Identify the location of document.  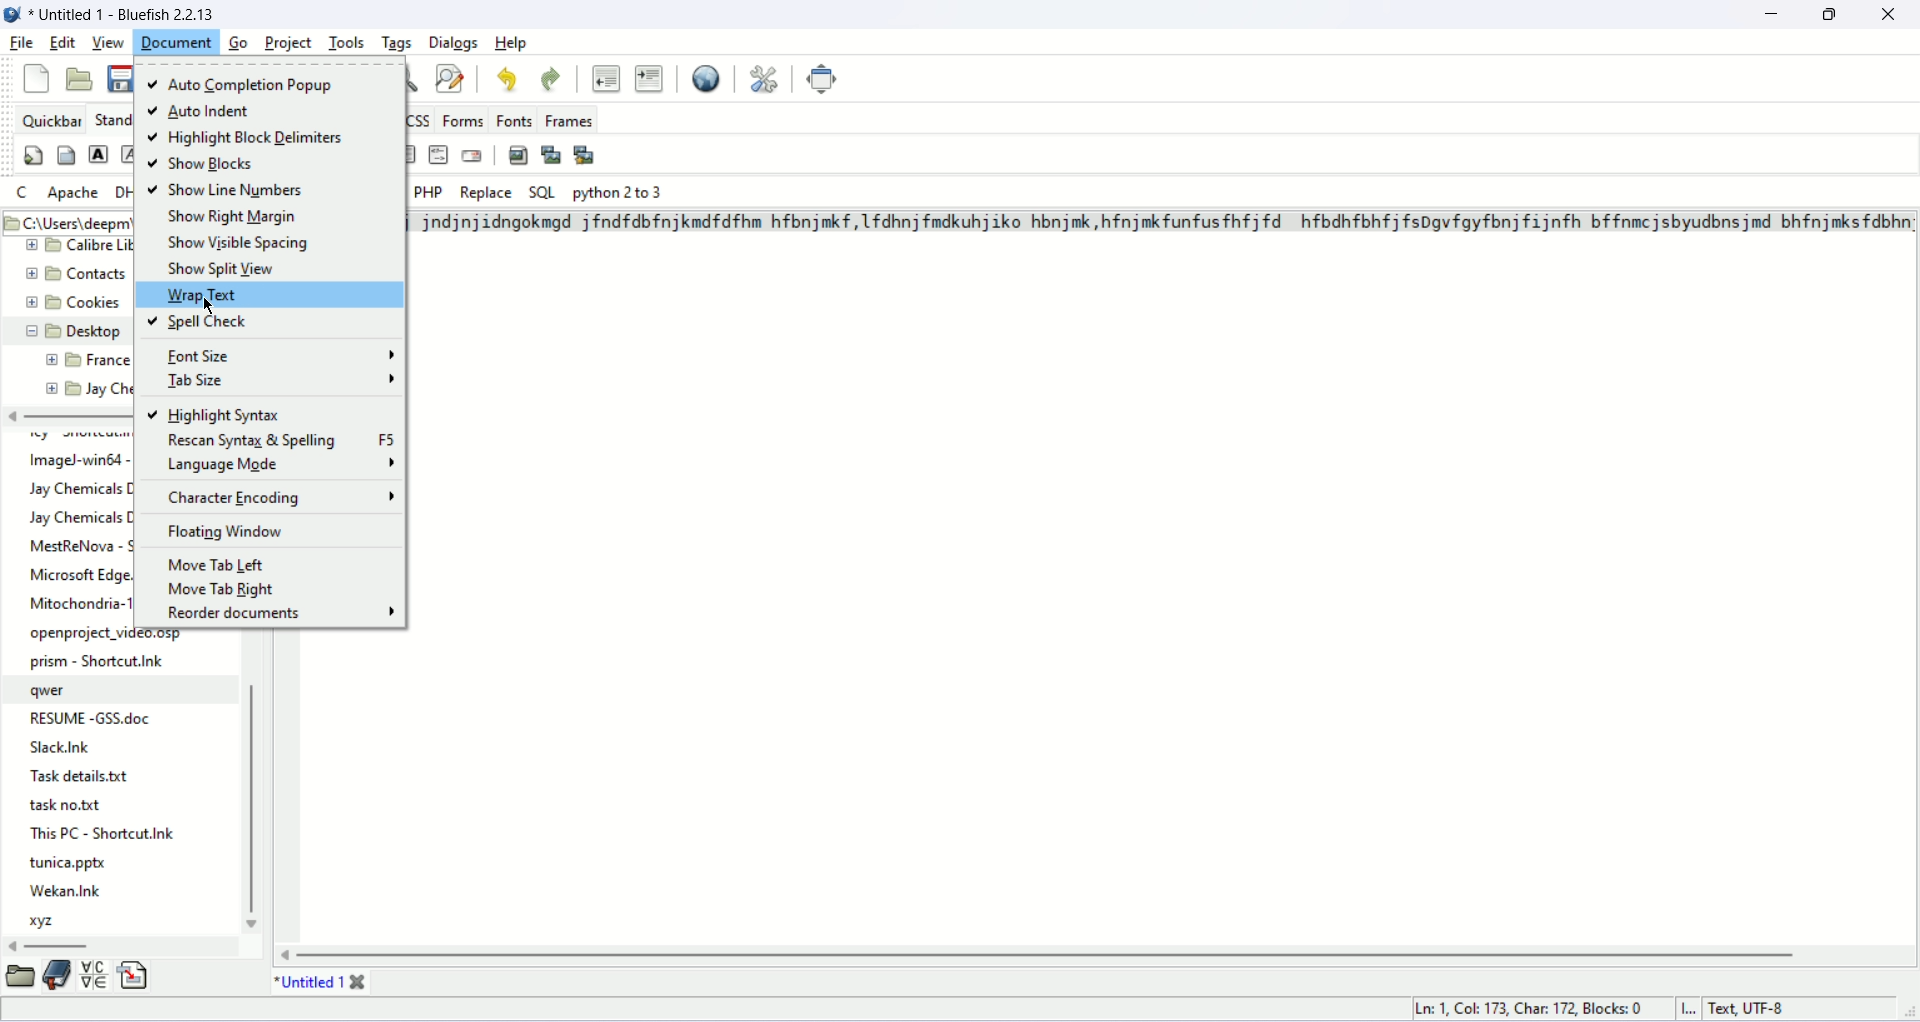
(176, 41).